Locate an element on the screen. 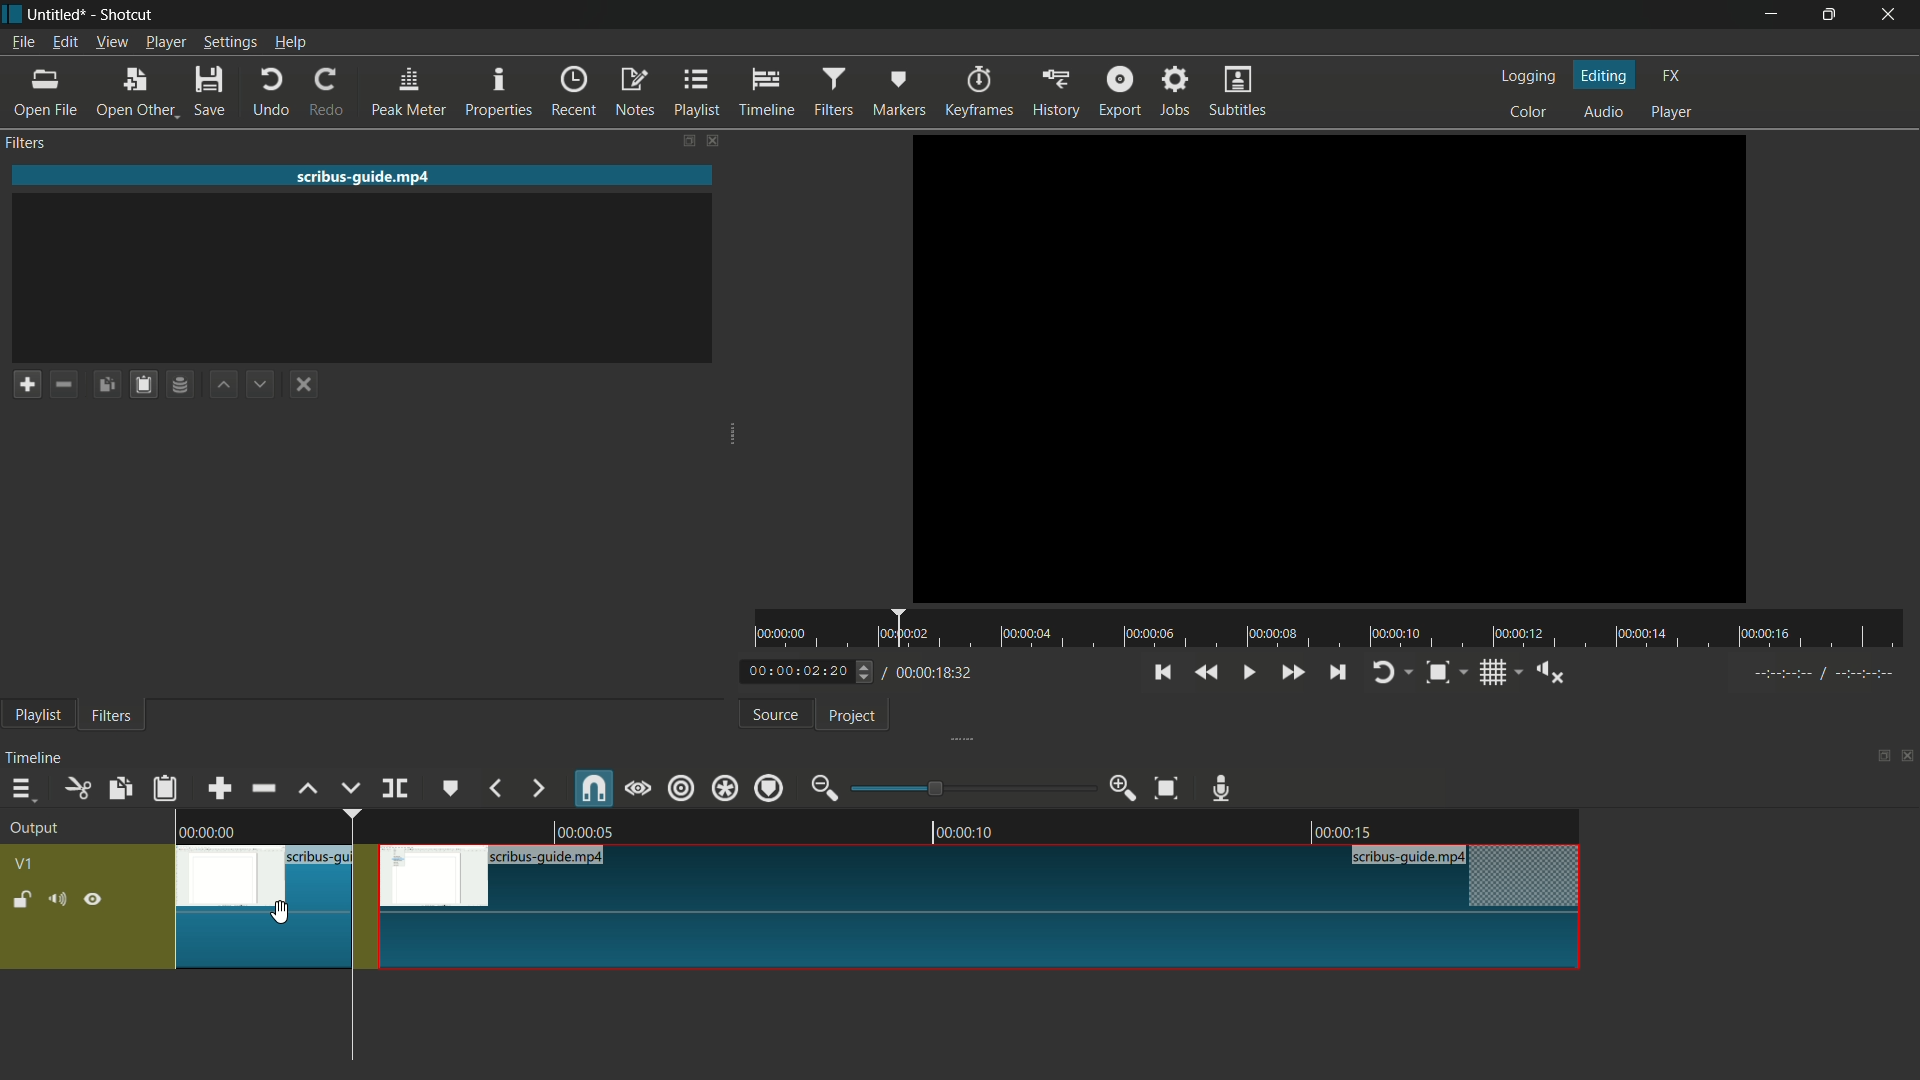 The image size is (1920, 1080). filters is located at coordinates (836, 92).